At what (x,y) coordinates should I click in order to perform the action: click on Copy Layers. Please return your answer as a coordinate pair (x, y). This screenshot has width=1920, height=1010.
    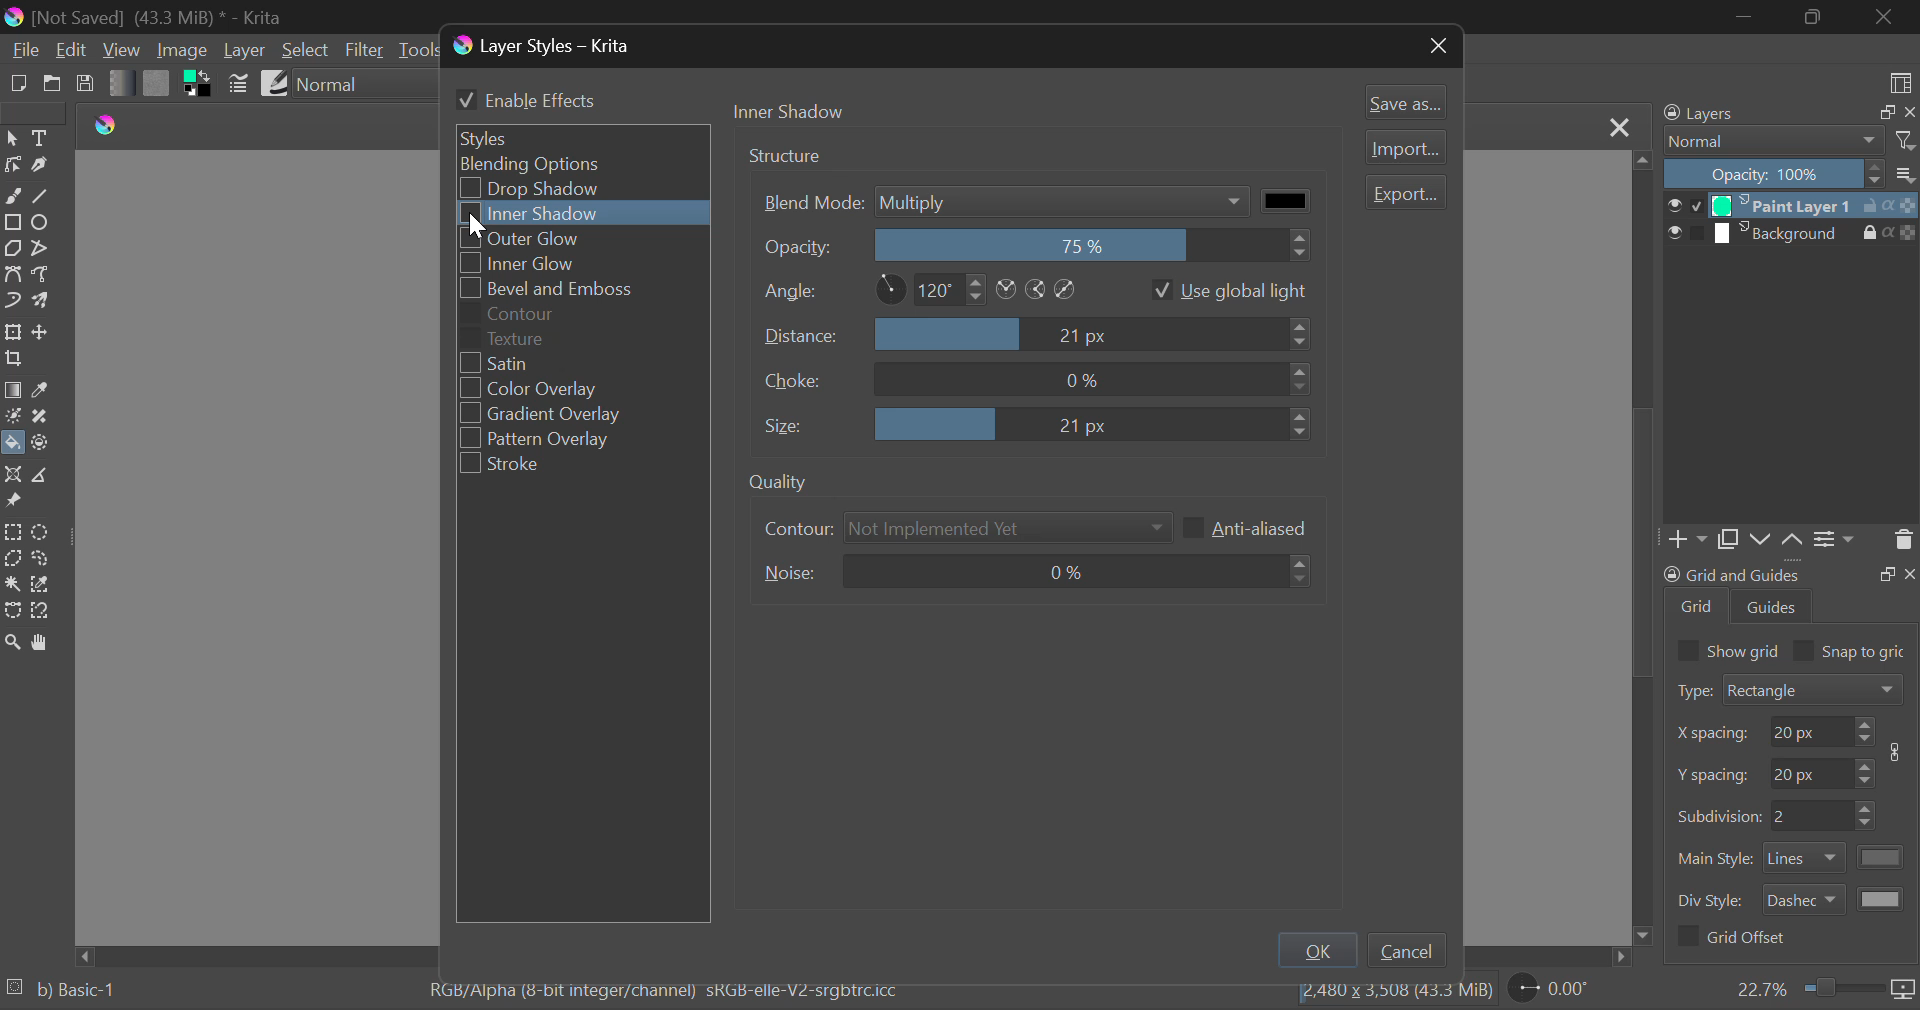
    Looking at the image, I should click on (1730, 540).